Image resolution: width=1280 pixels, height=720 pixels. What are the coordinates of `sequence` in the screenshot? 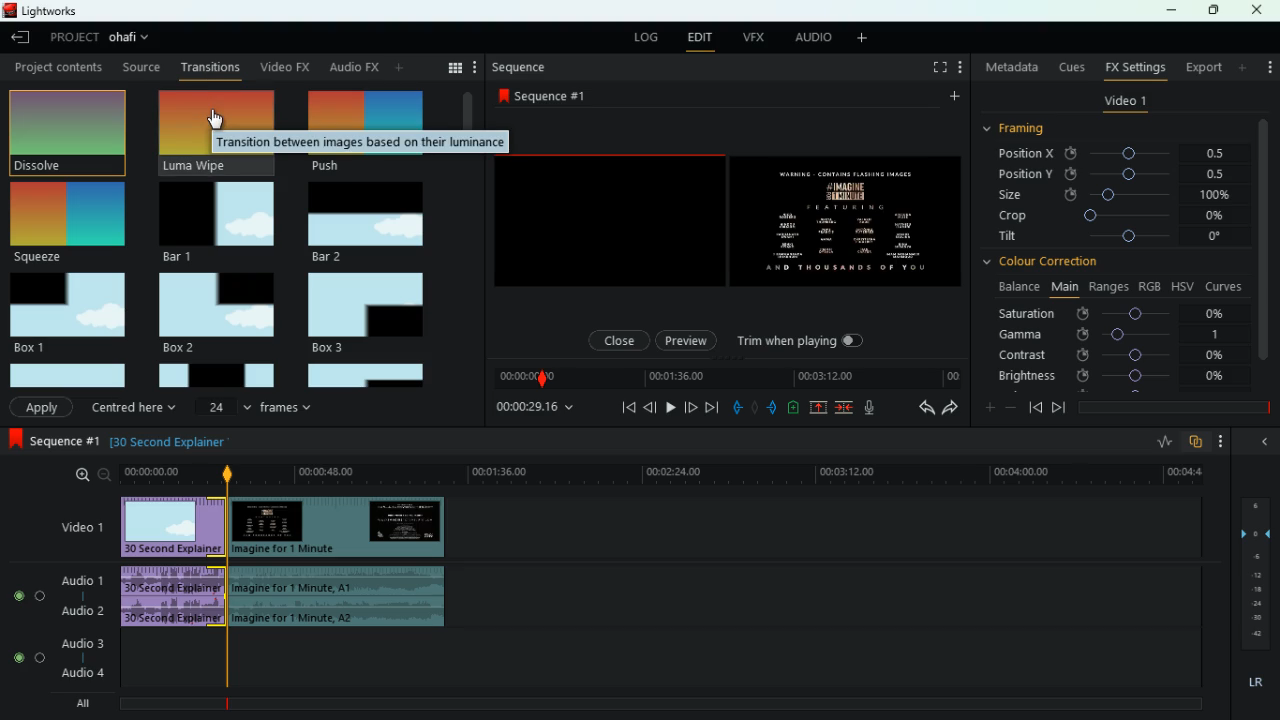 It's located at (548, 95).